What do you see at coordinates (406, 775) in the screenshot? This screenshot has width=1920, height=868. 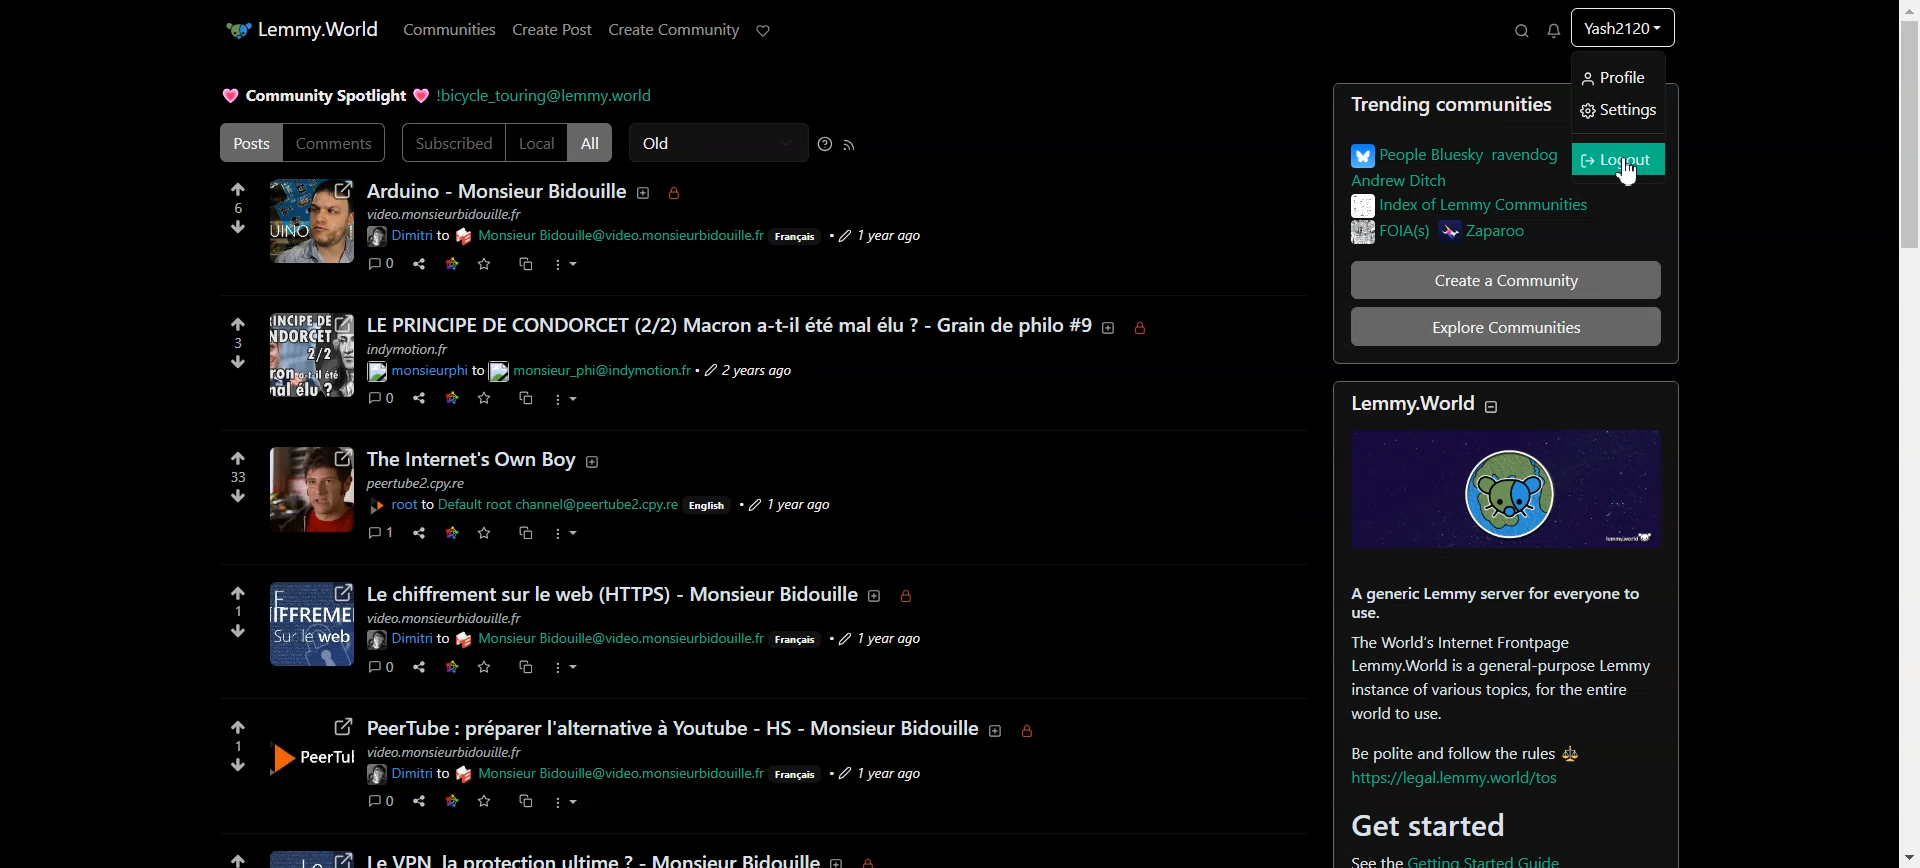 I see `hyperlink` at bounding box center [406, 775].